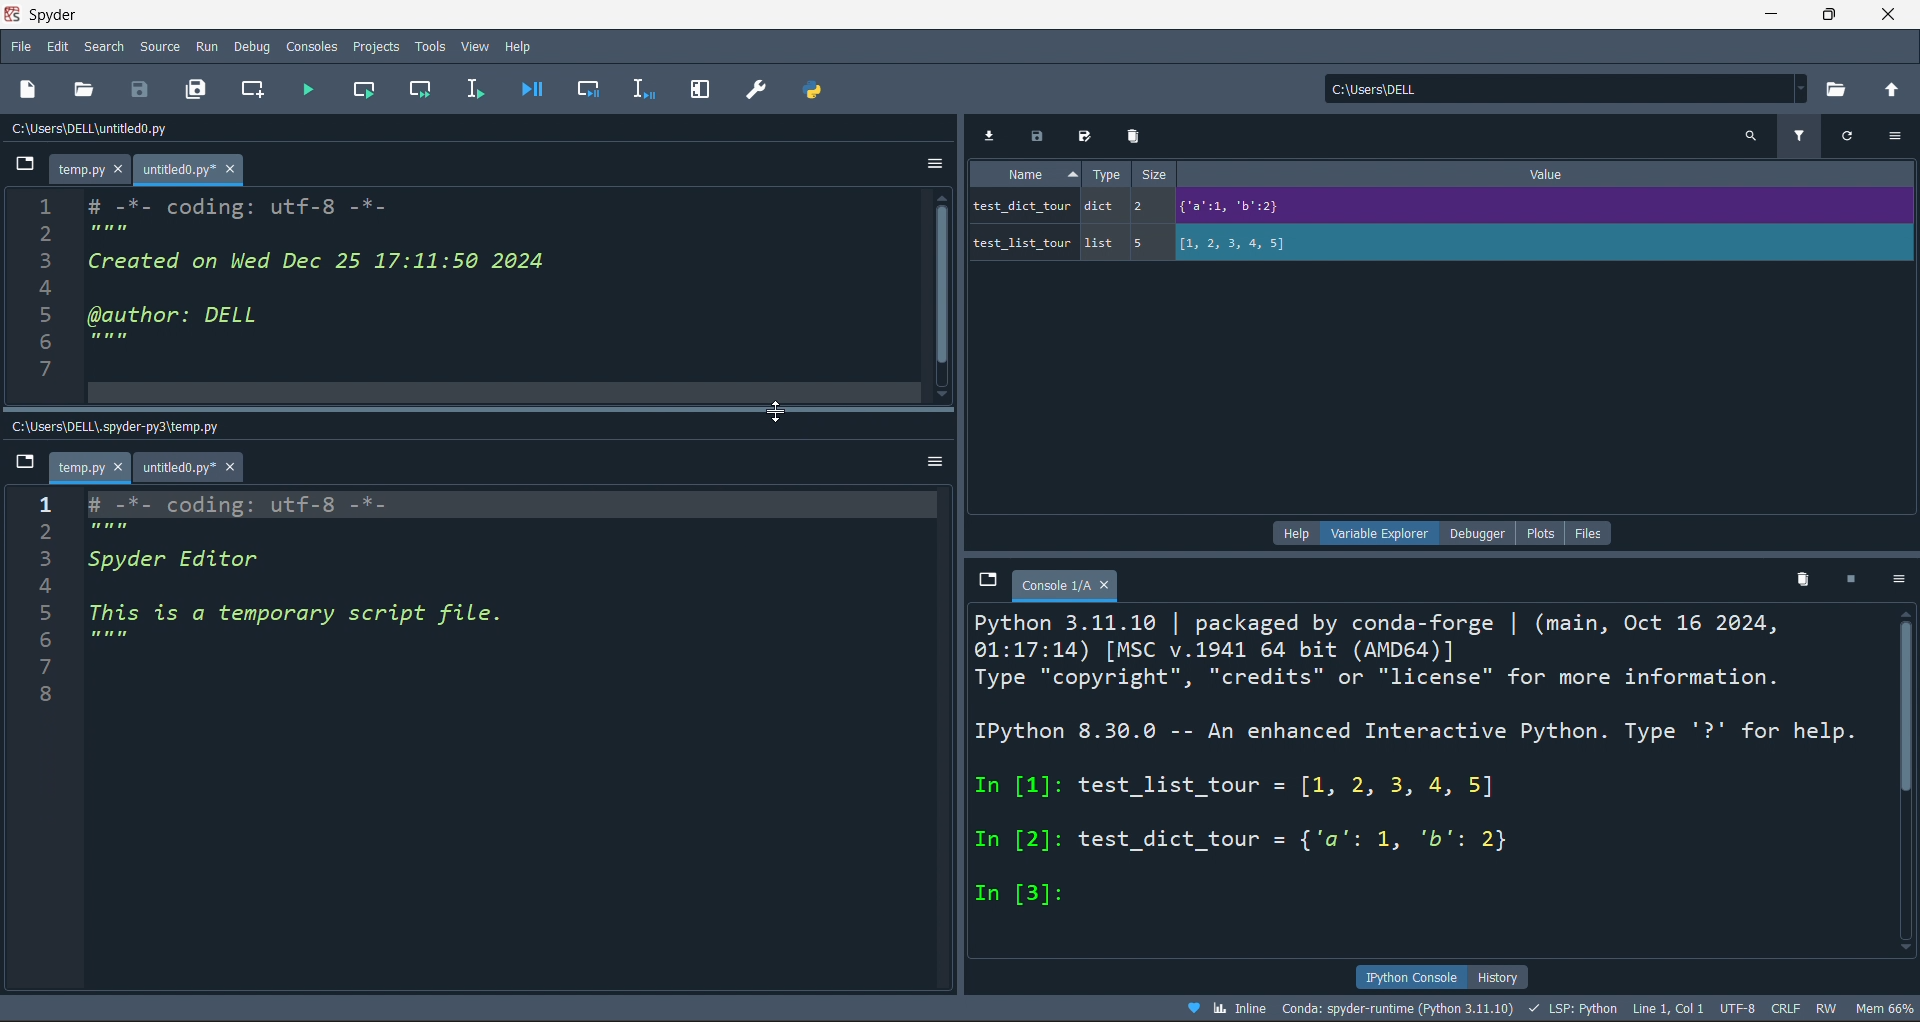 This screenshot has width=1920, height=1022. Describe the element at coordinates (116, 641) in the screenshot. I see `6 """` at that location.